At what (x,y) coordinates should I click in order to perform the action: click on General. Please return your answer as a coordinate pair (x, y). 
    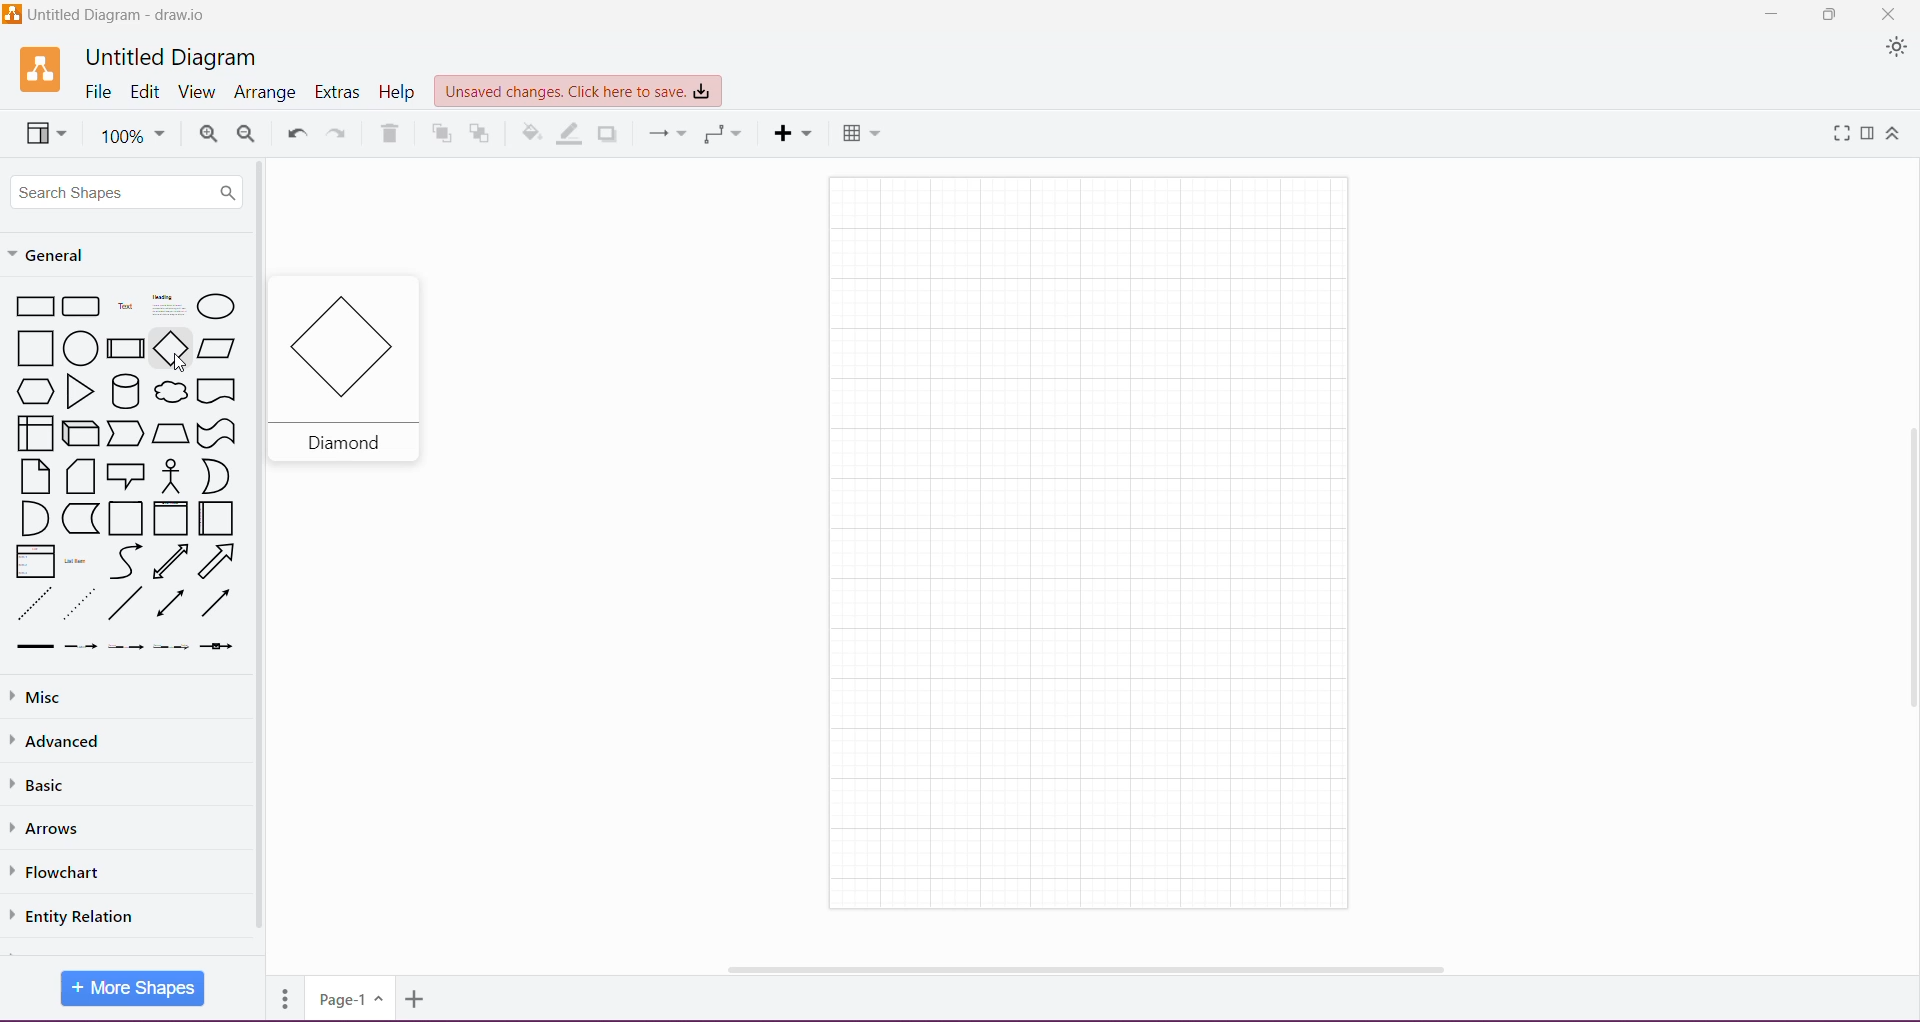
    Looking at the image, I should click on (52, 255).